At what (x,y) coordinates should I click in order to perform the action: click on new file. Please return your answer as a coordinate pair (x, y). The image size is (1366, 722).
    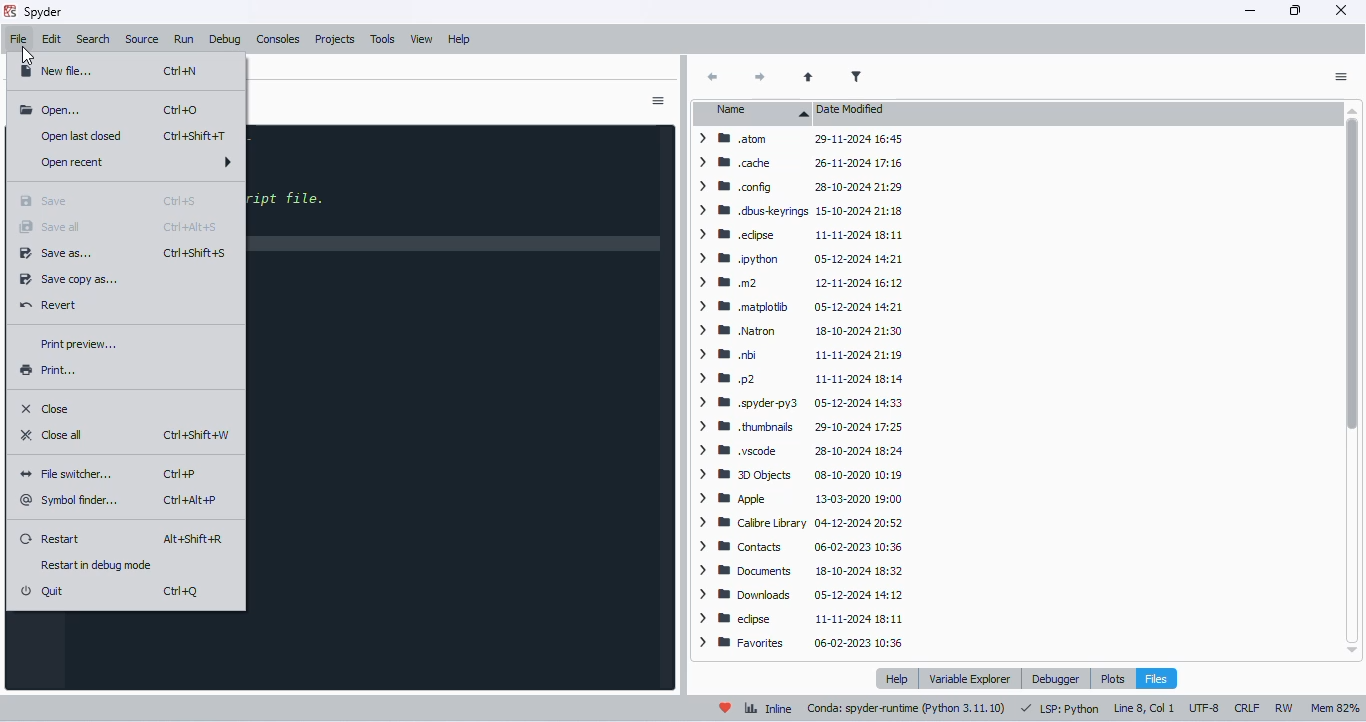
    Looking at the image, I should click on (57, 71).